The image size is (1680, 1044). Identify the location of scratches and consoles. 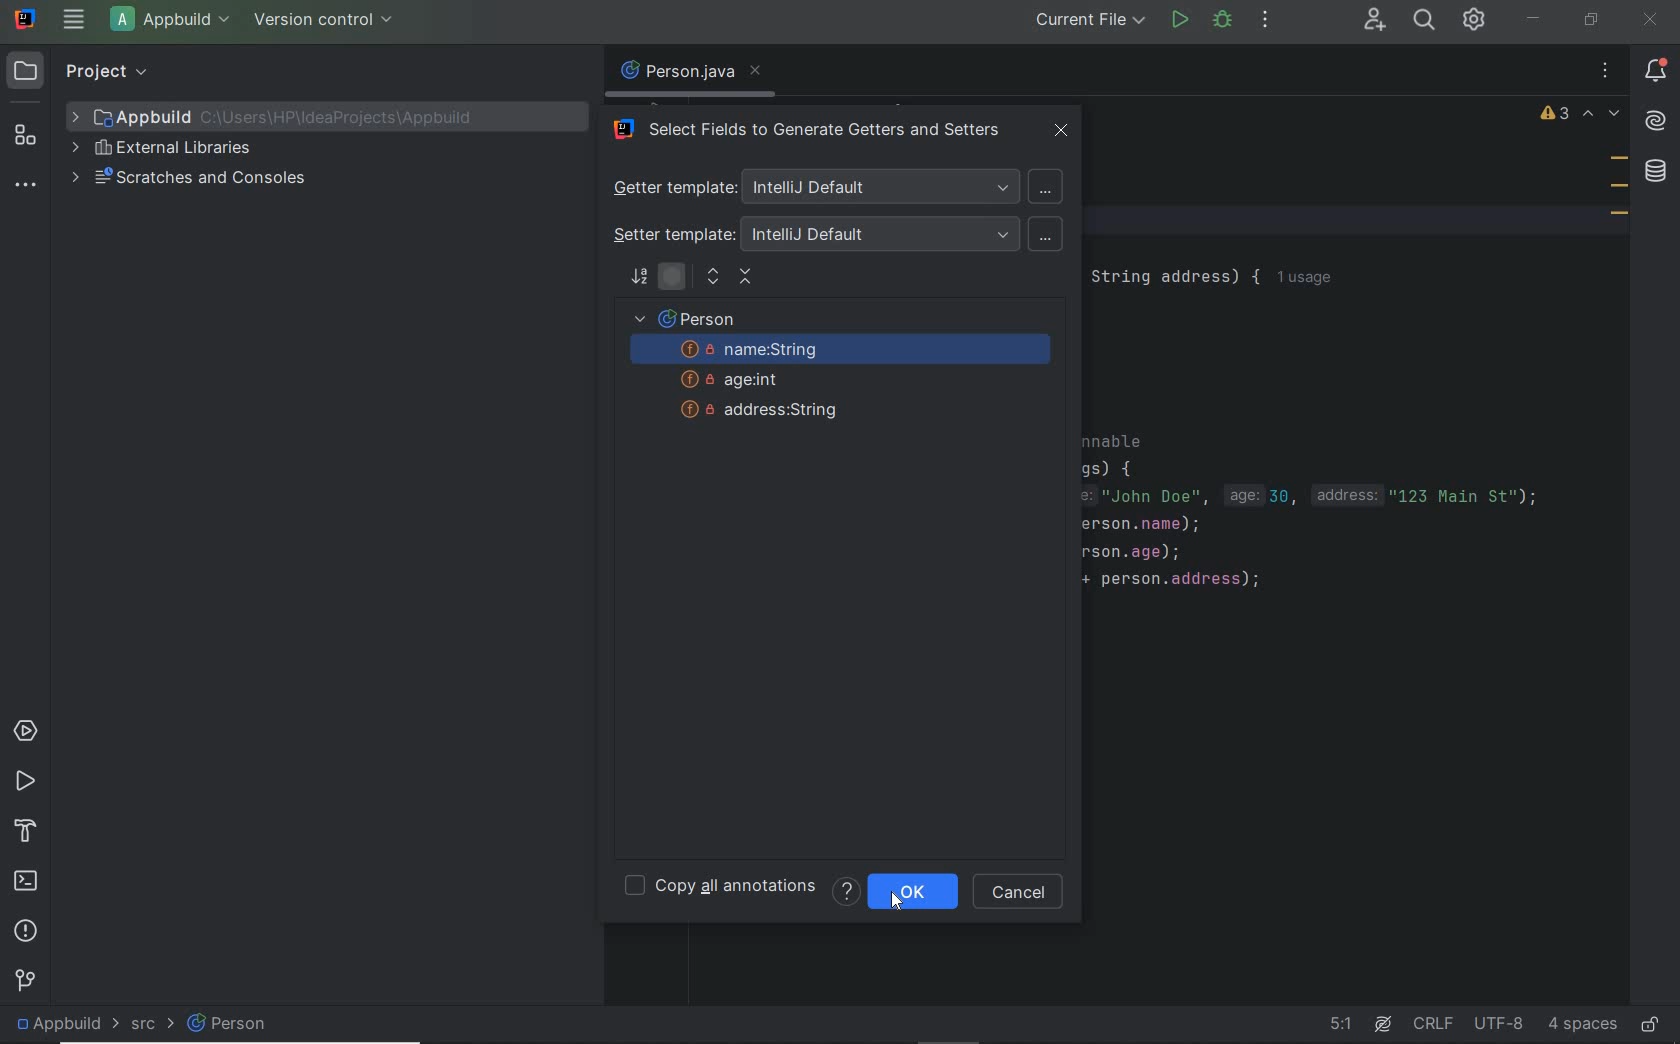
(193, 177).